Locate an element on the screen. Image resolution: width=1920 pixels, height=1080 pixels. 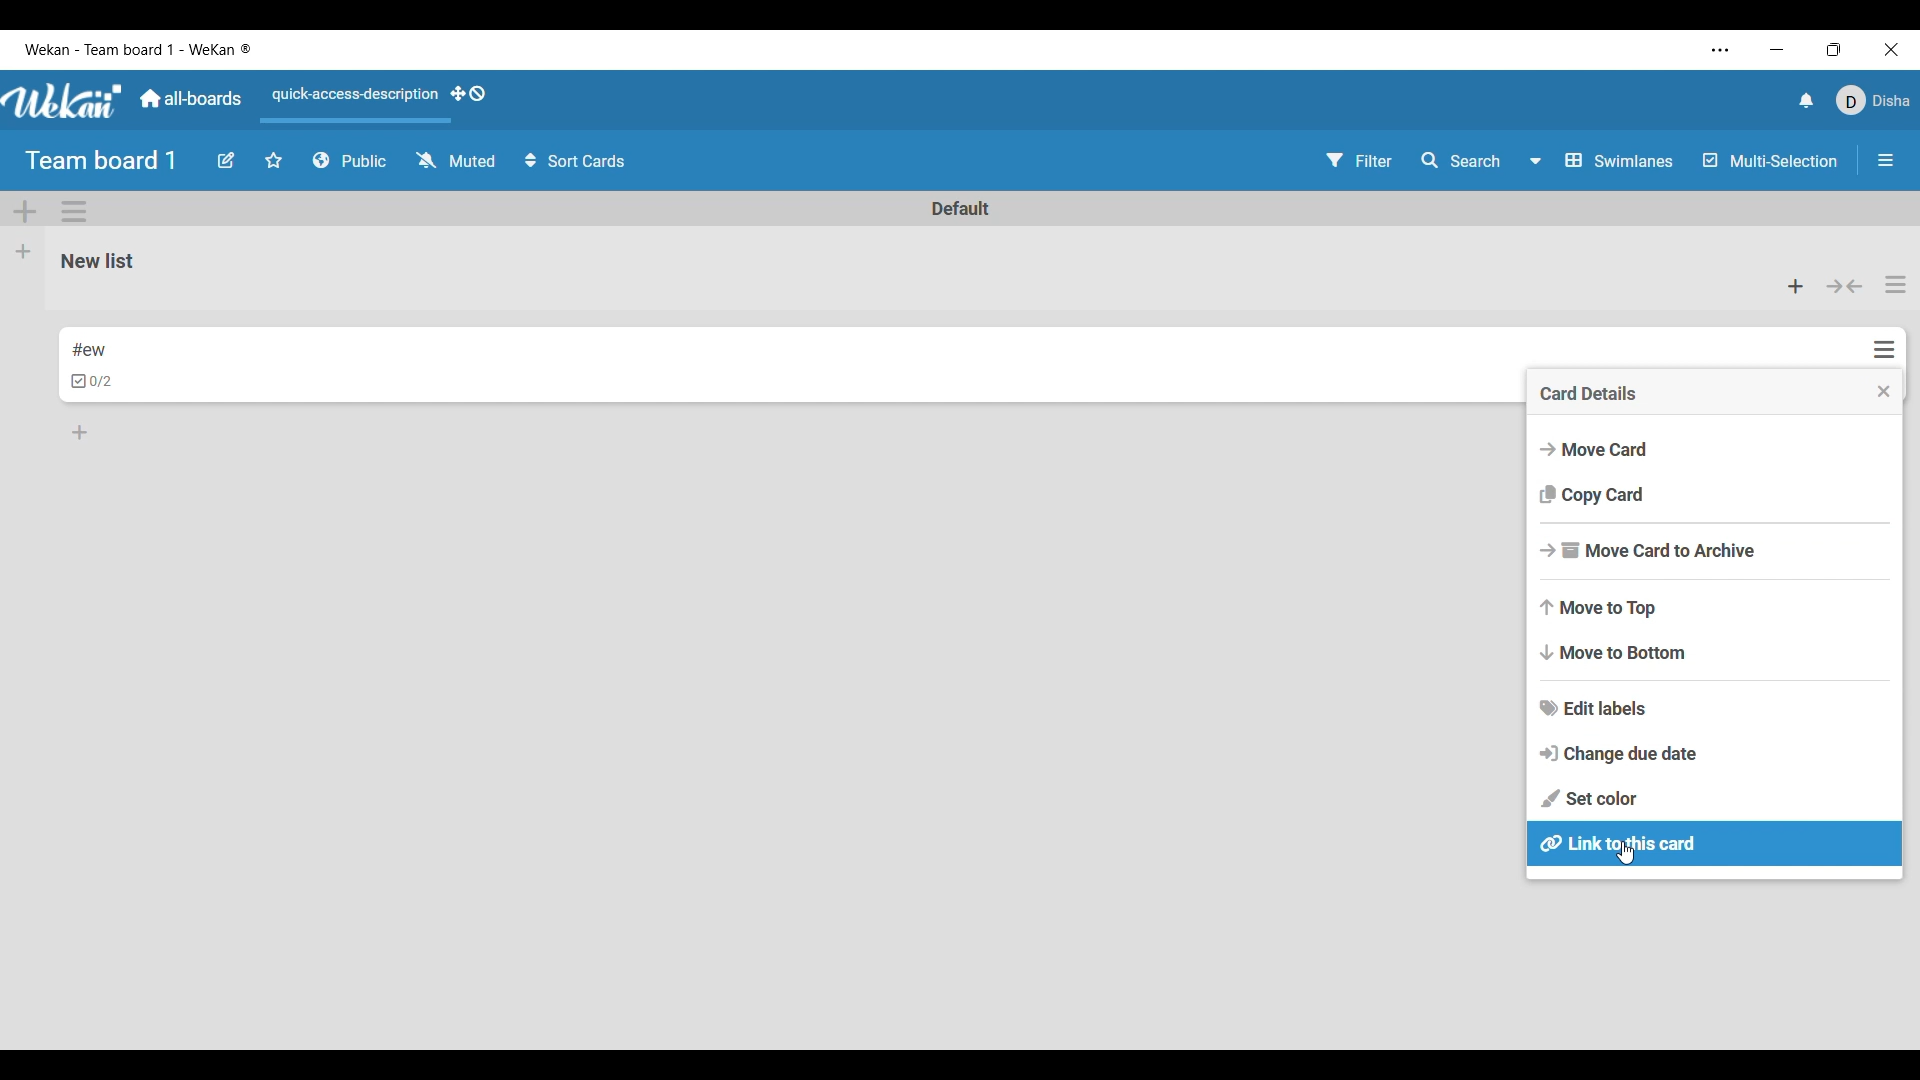
Set color is located at coordinates (1714, 799).